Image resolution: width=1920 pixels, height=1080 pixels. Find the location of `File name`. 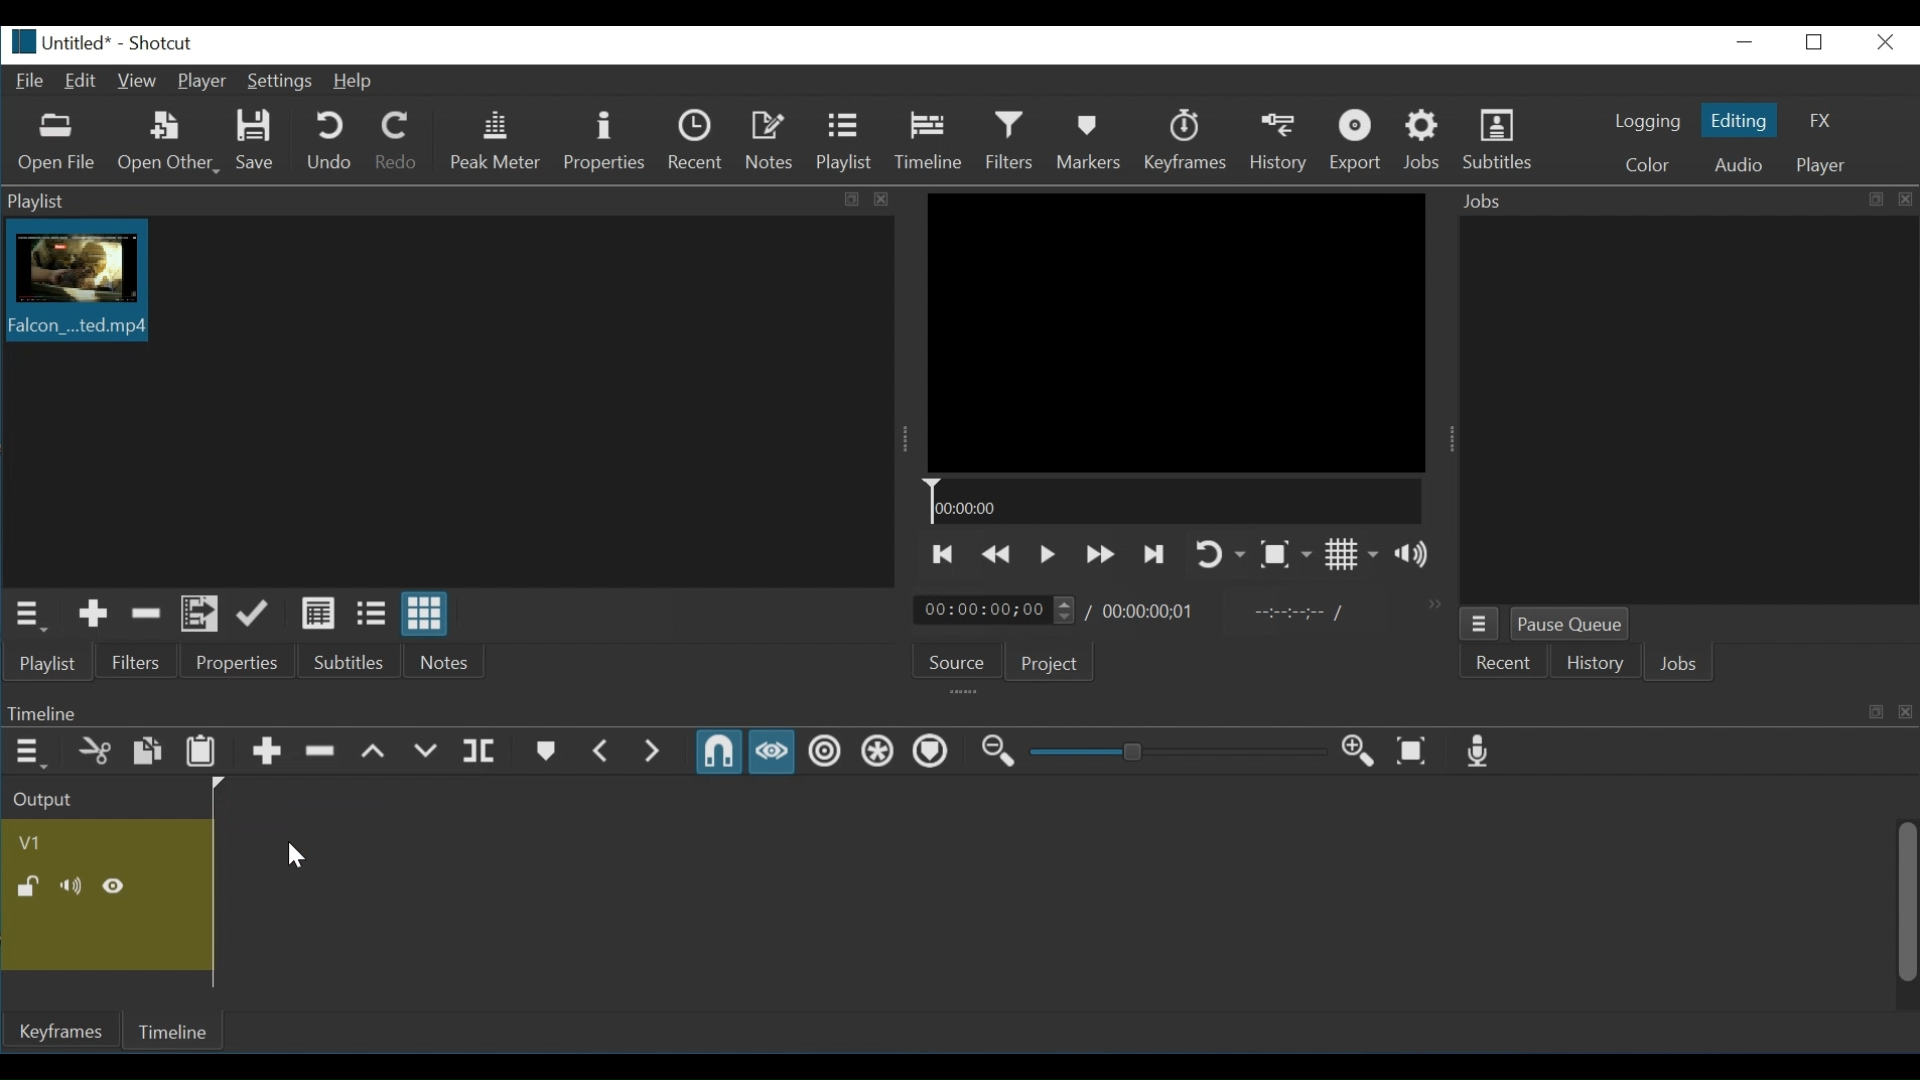

File name is located at coordinates (56, 42).